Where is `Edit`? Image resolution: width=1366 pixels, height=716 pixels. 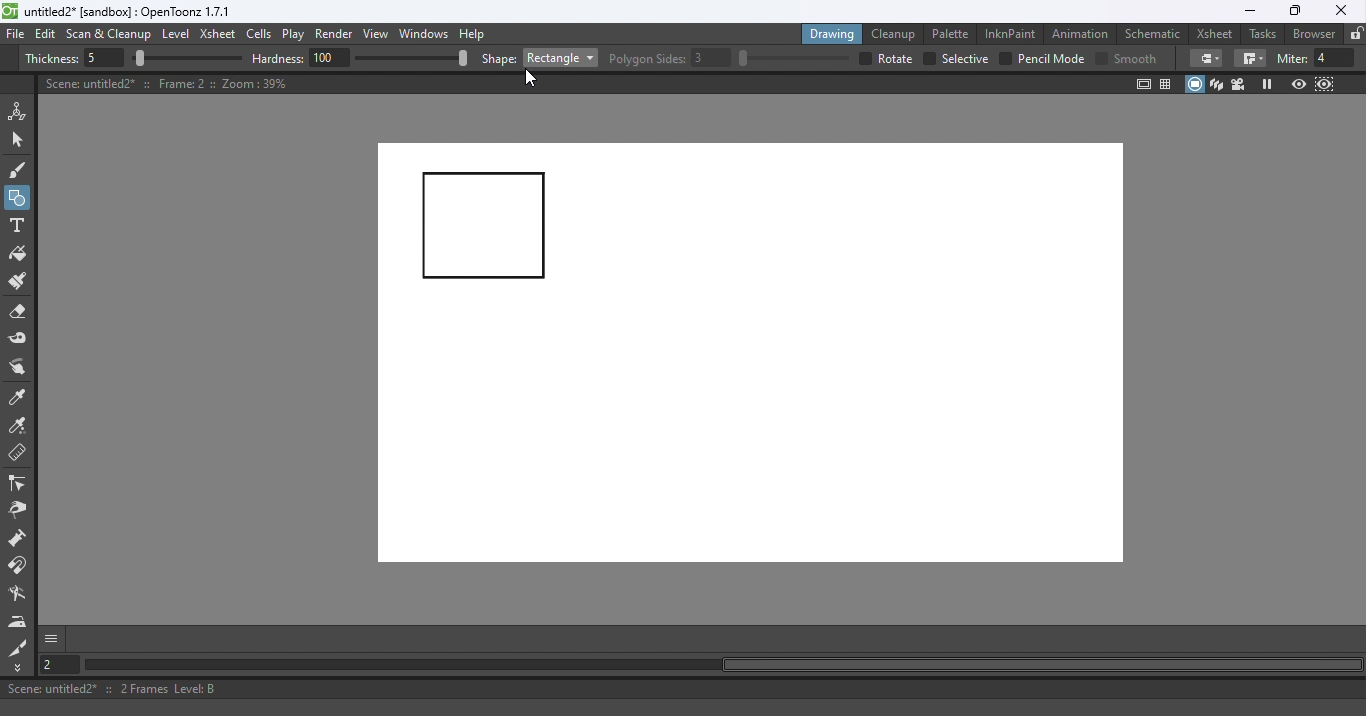
Edit is located at coordinates (48, 34).